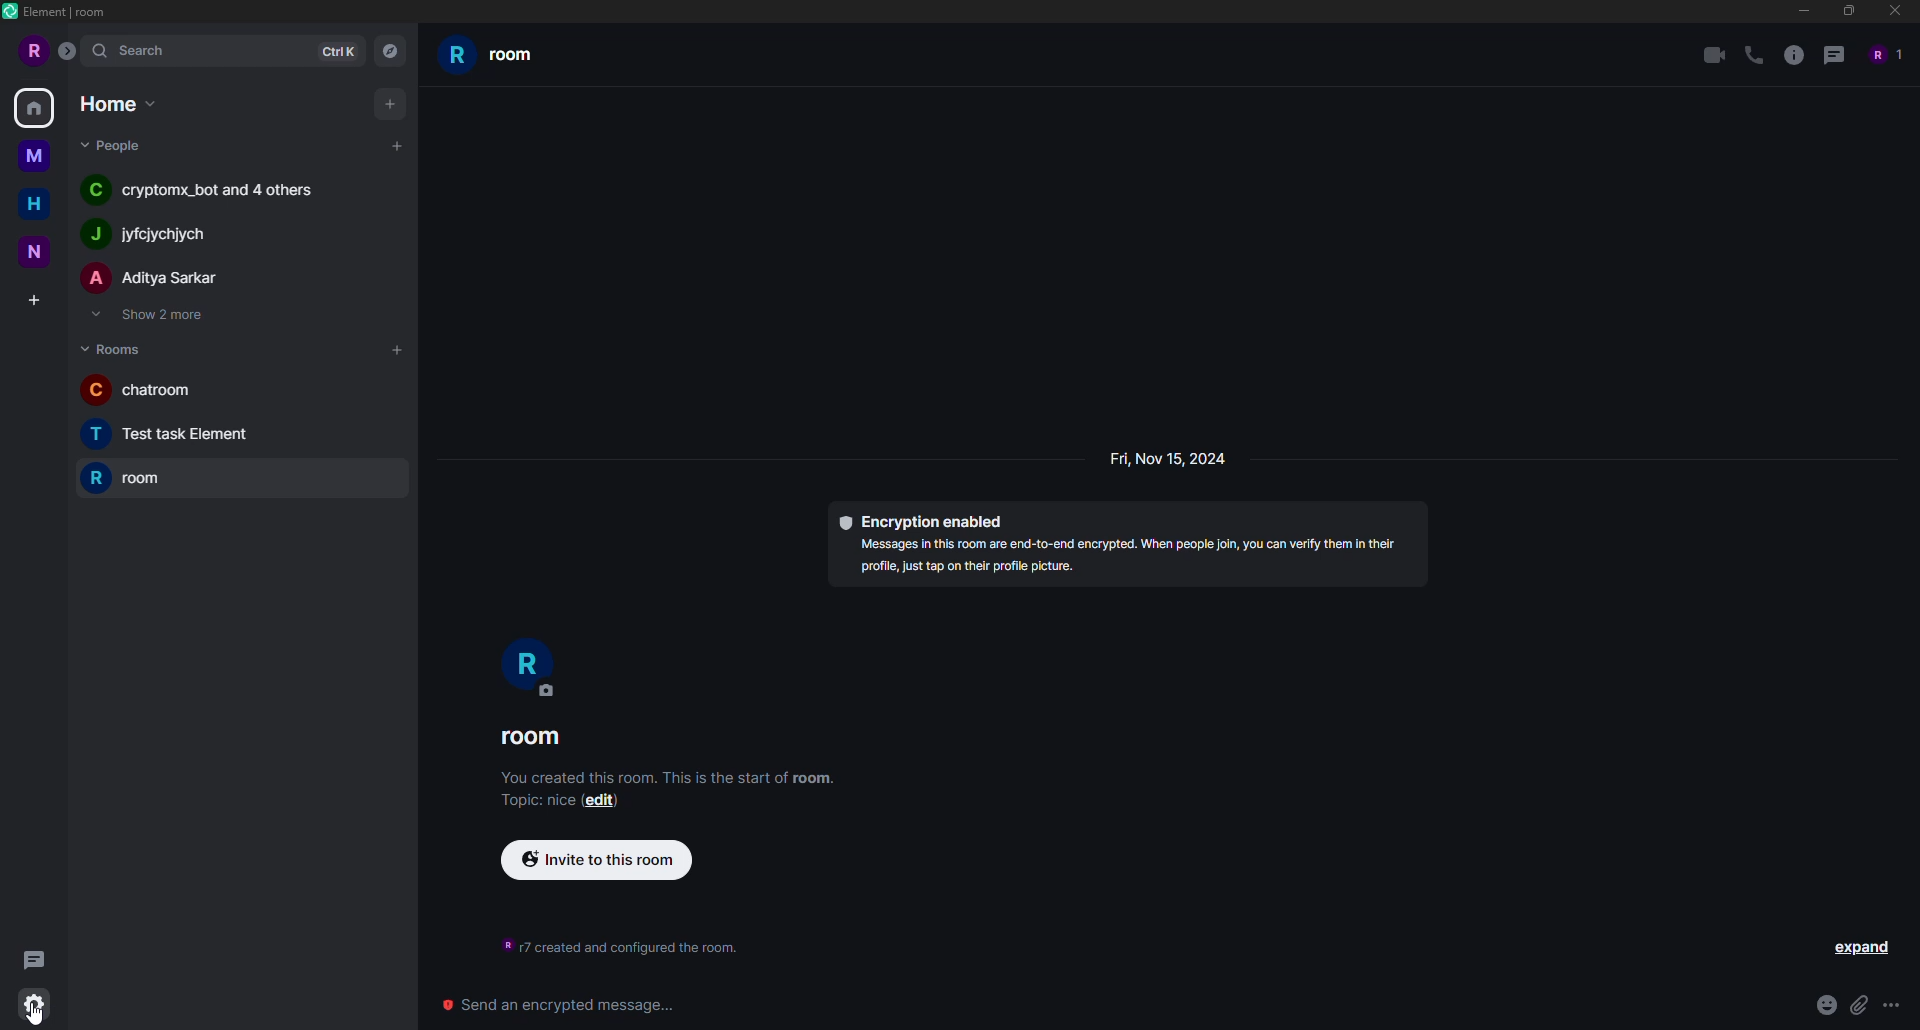 This screenshot has height=1030, width=1920. Describe the element at coordinates (392, 102) in the screenshot. I see `add` at that location.